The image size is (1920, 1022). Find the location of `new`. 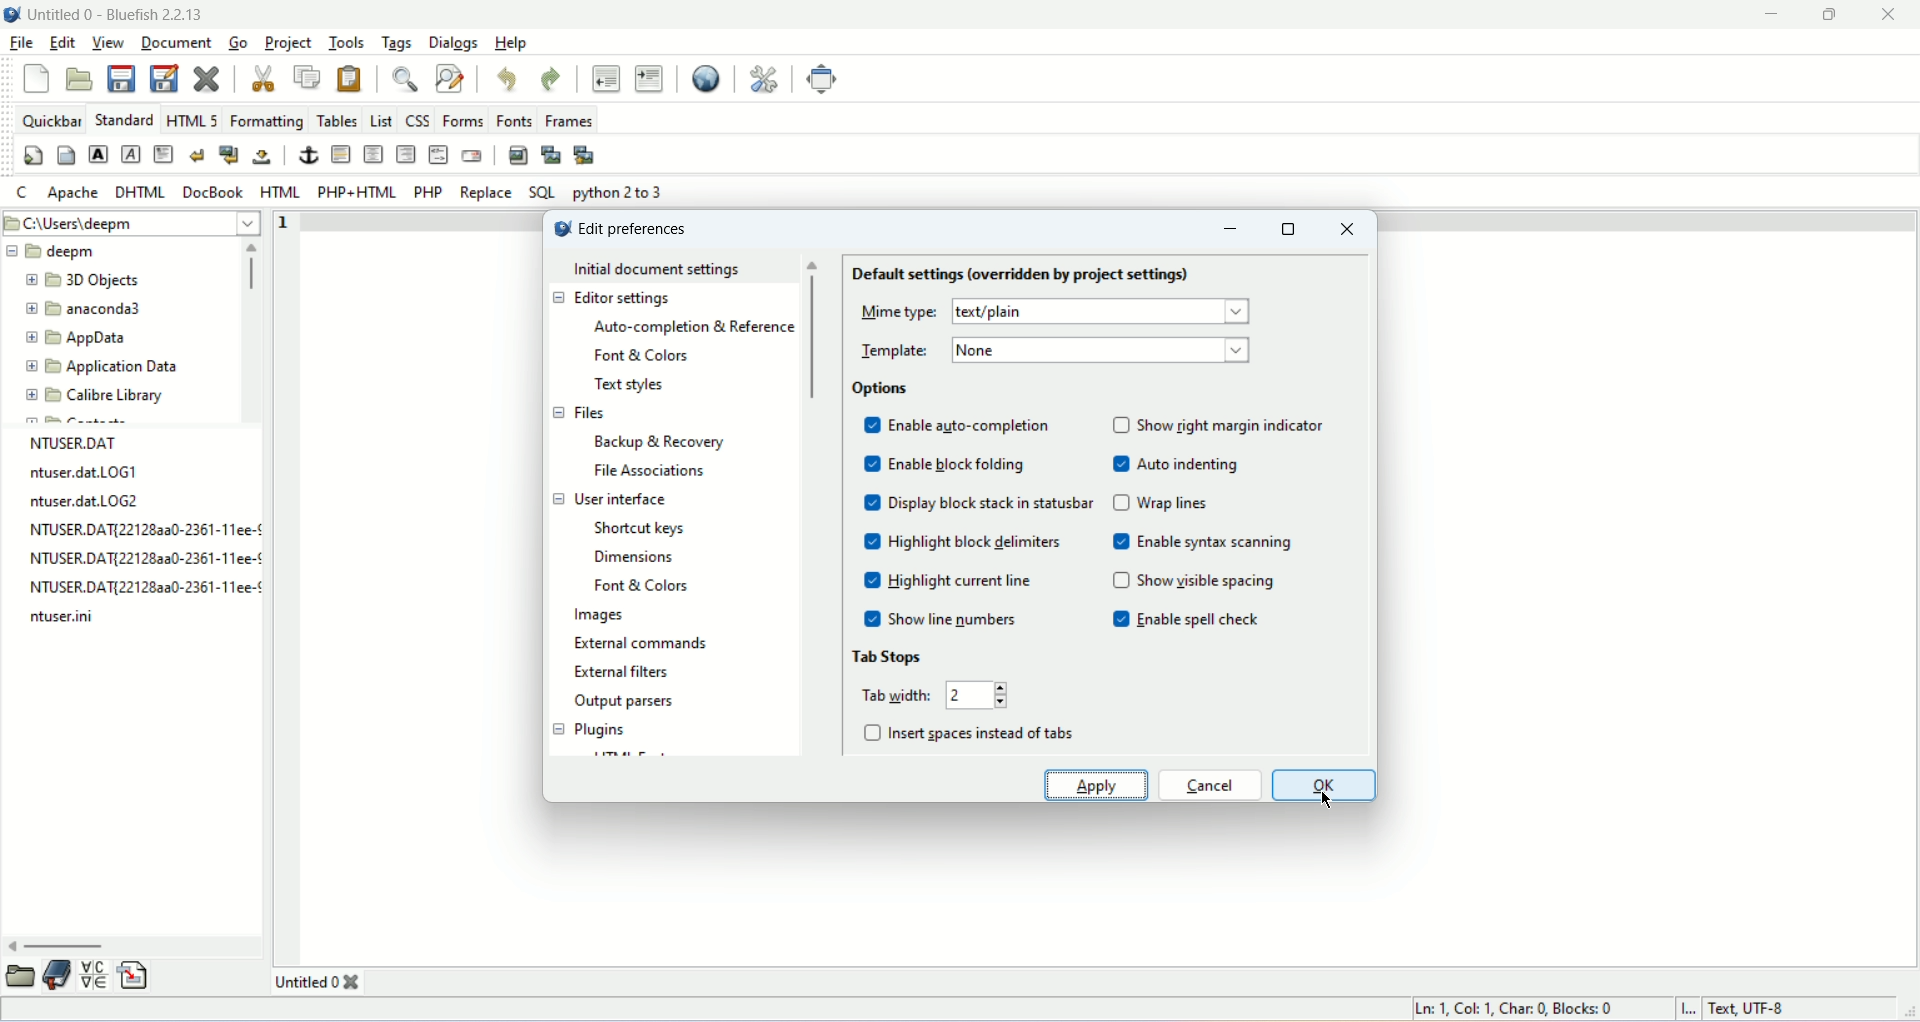

new is located at coordinates (36, 79).